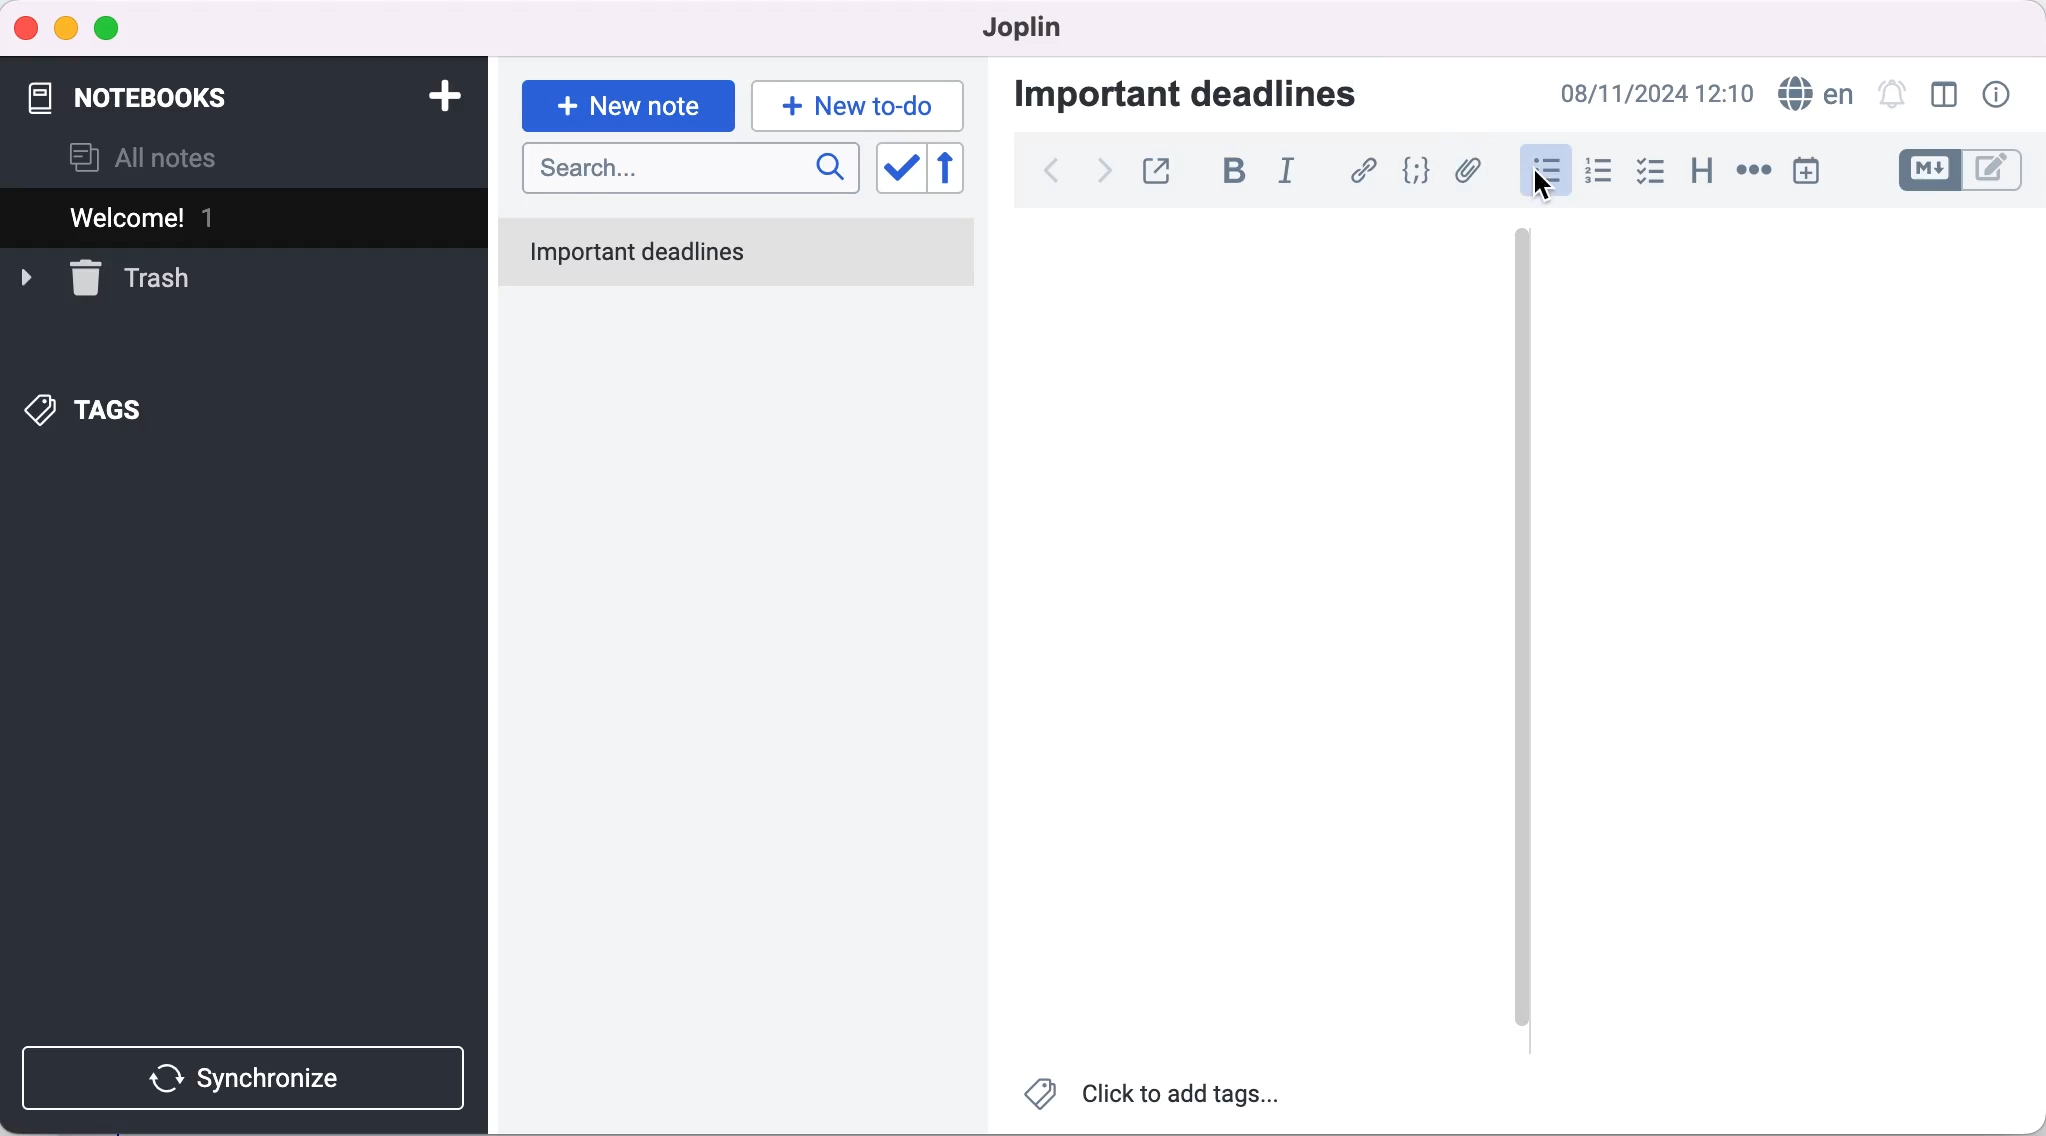 The image size is (2046, 1136). Describe the element at coordinates (1754, 641) in the screenshot. I see `blank canvas` at that location.